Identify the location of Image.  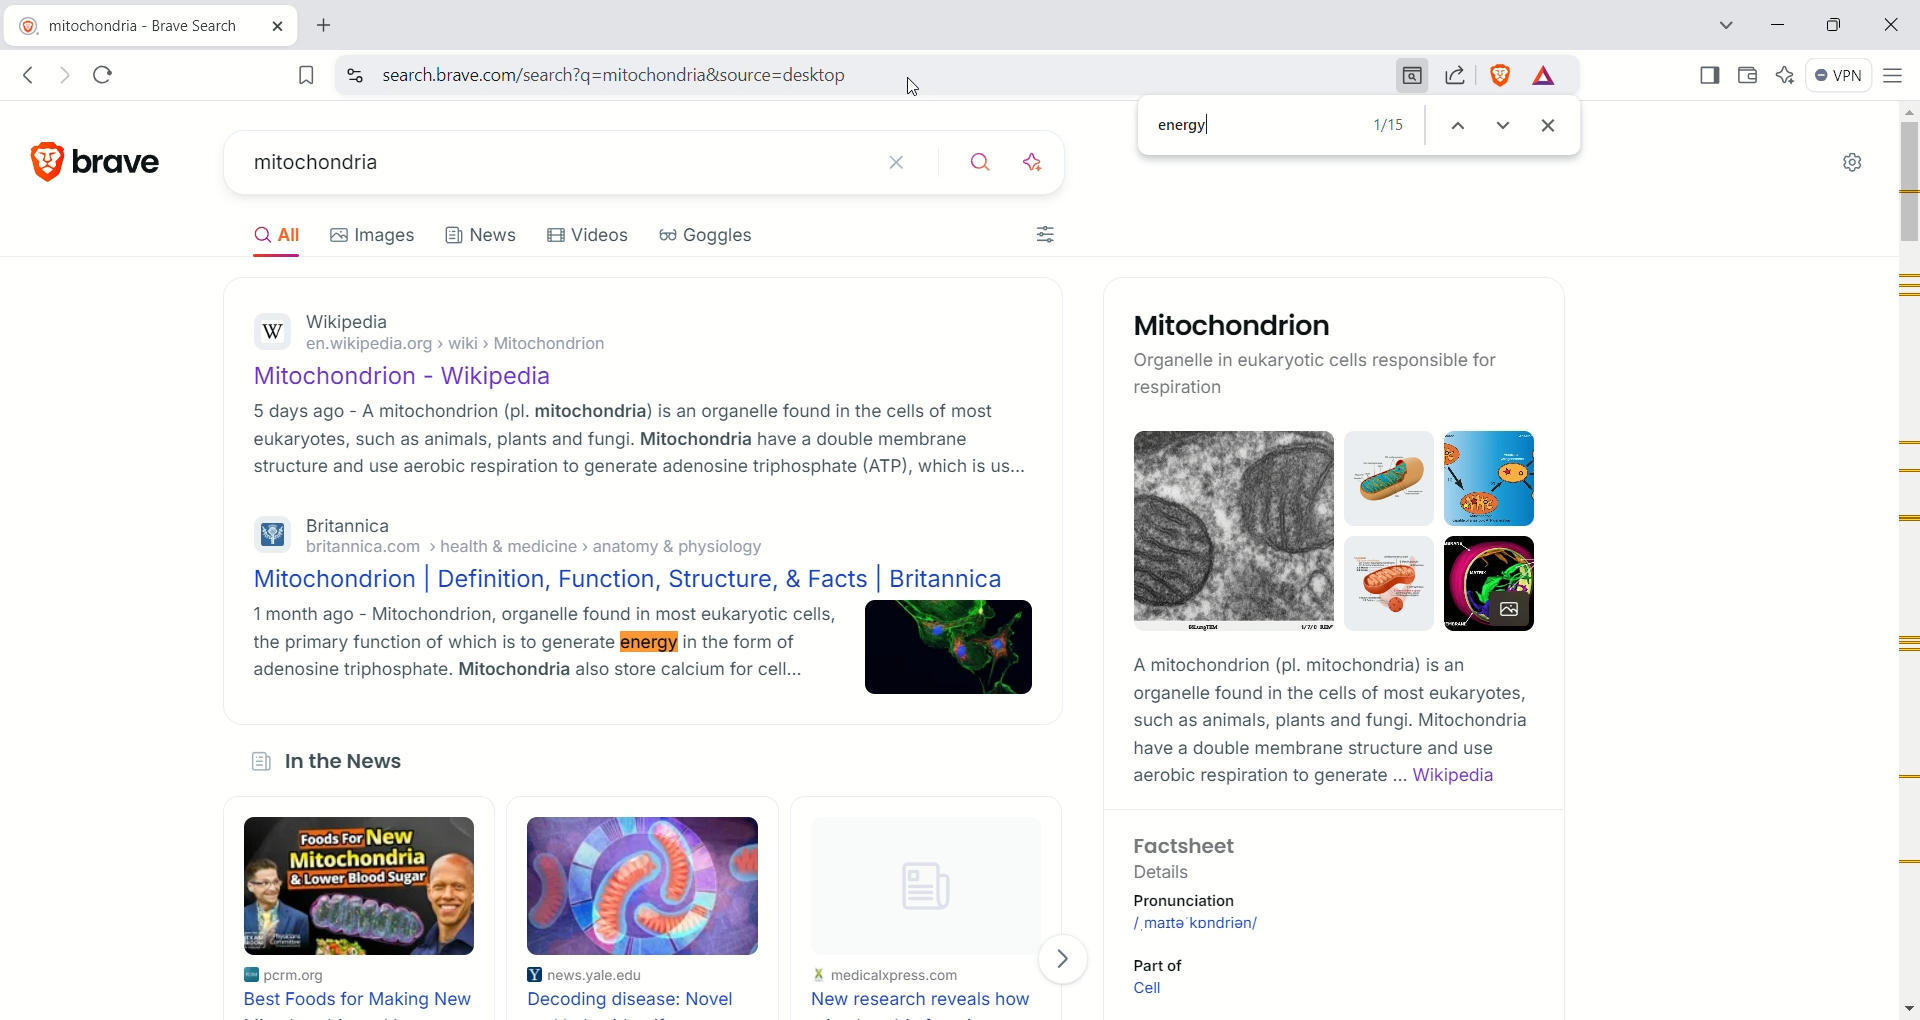
(641, 881).